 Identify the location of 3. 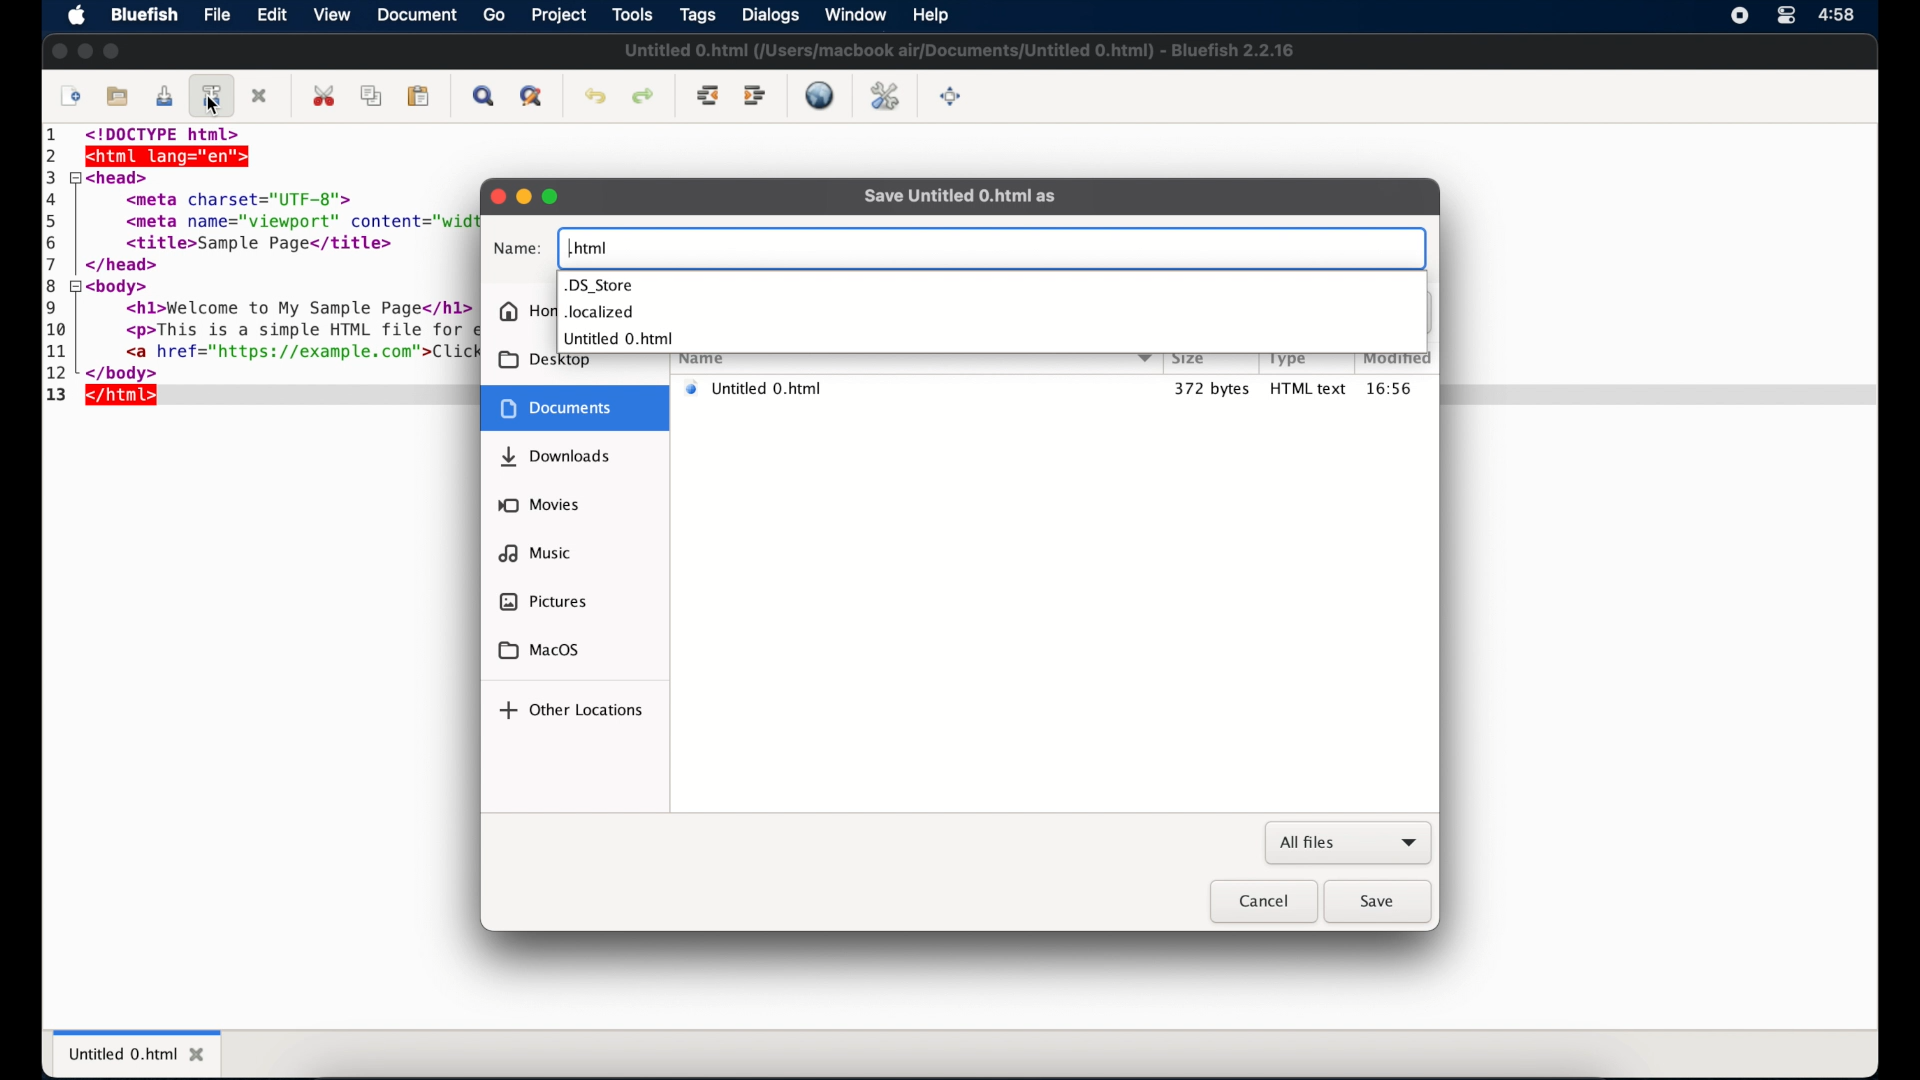
(50, 178).